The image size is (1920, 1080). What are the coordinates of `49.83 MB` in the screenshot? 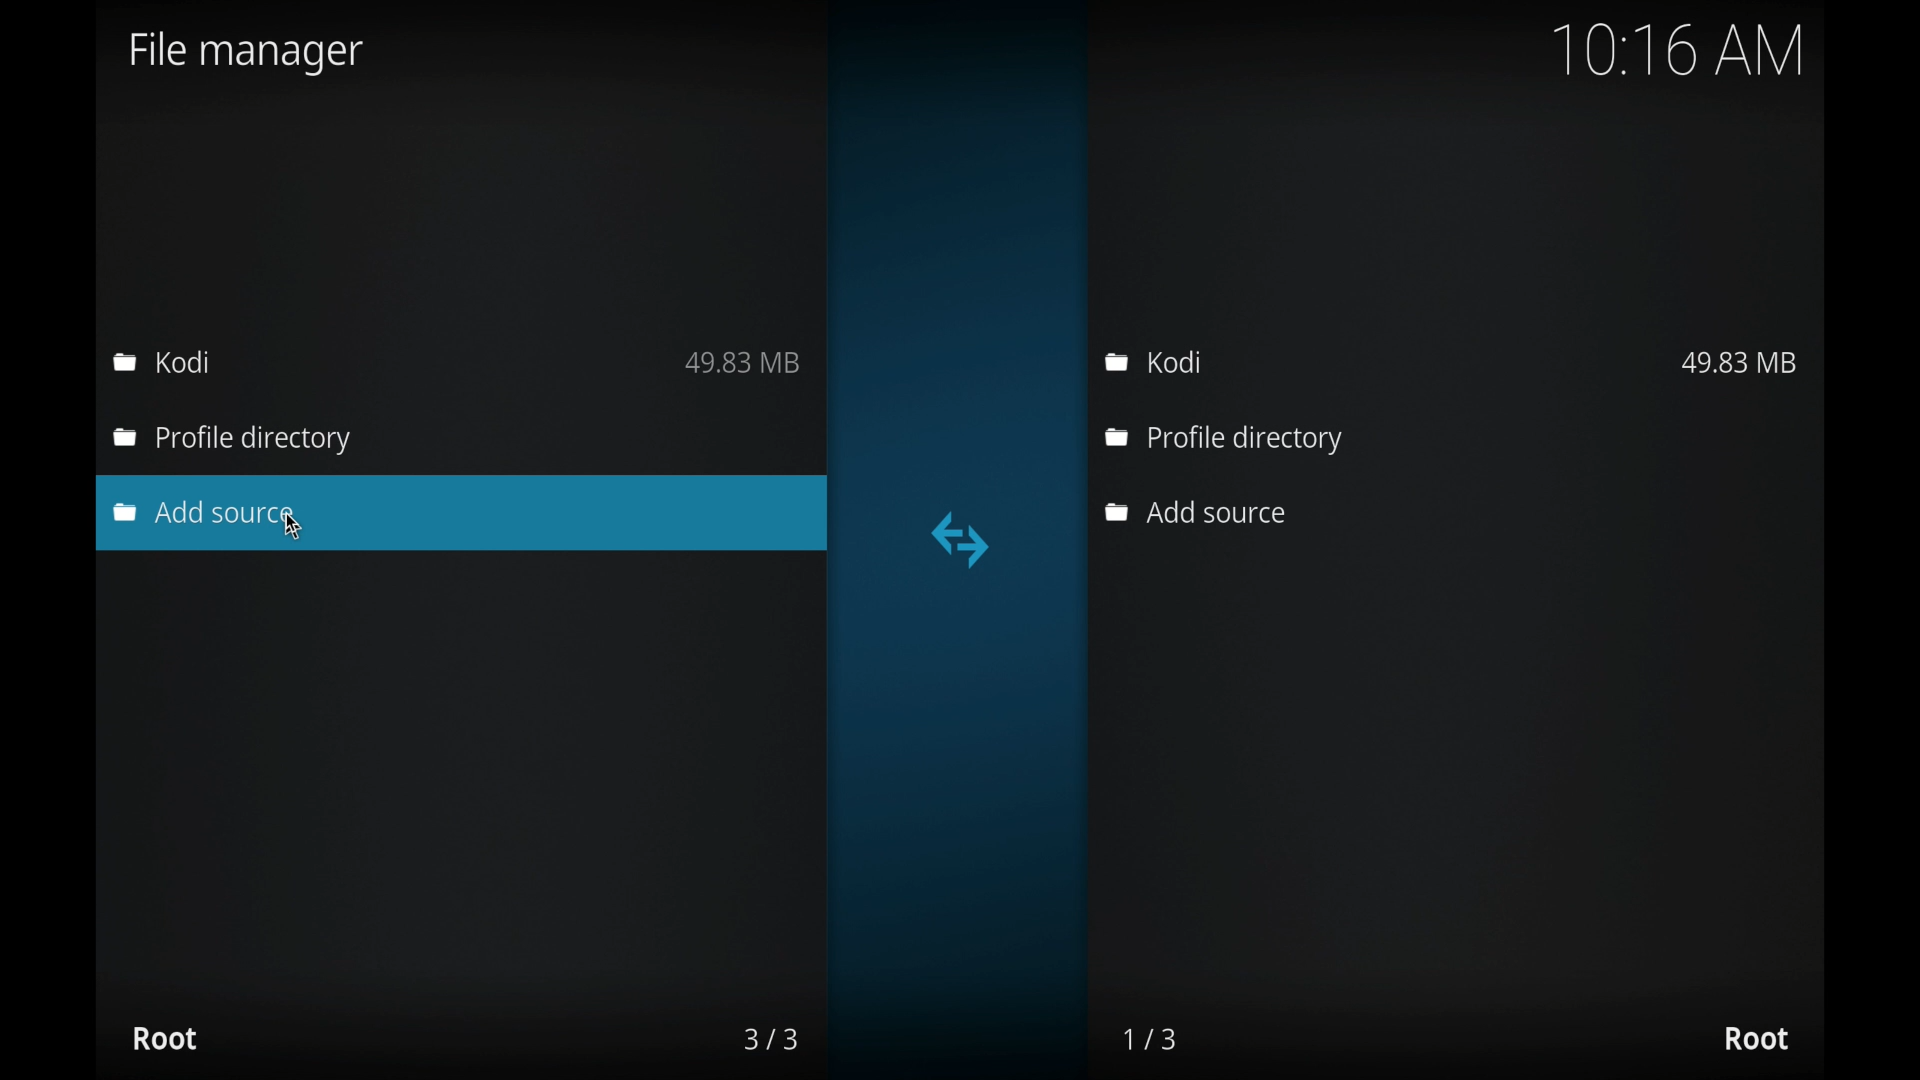 It's located at (1739, 362).